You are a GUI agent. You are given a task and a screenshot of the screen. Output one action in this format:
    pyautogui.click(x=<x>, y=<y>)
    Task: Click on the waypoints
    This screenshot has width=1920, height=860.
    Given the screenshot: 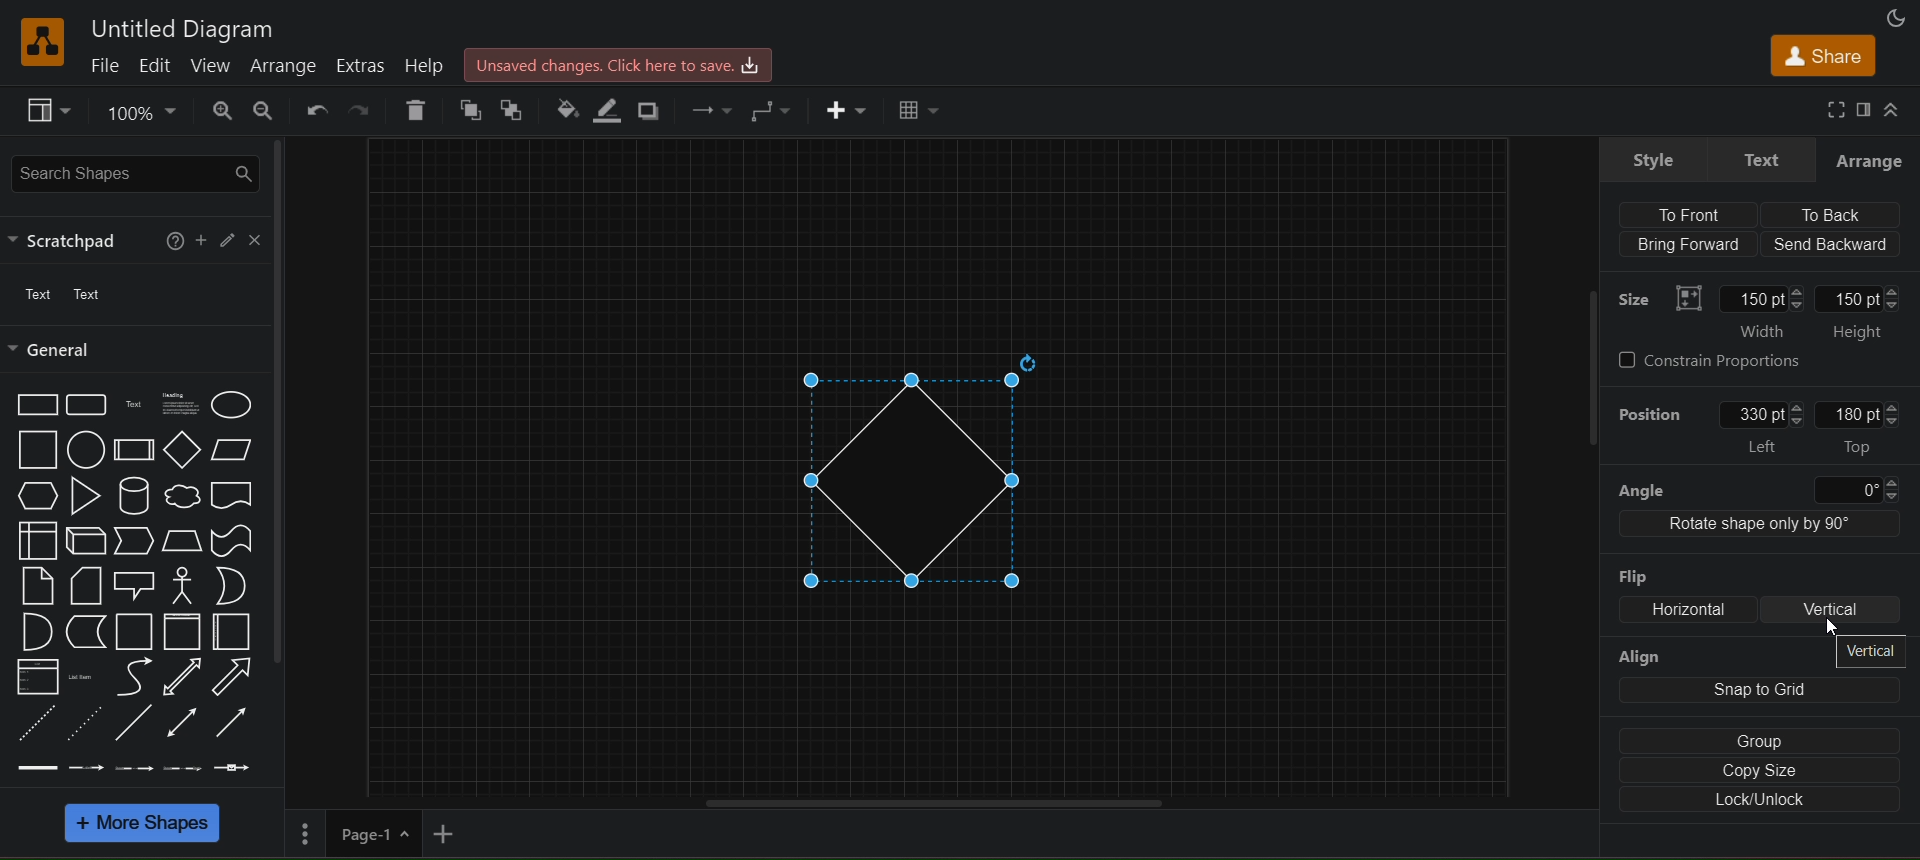 What is the action you would take?
    pyautogui.click(x=775, y=110)
    